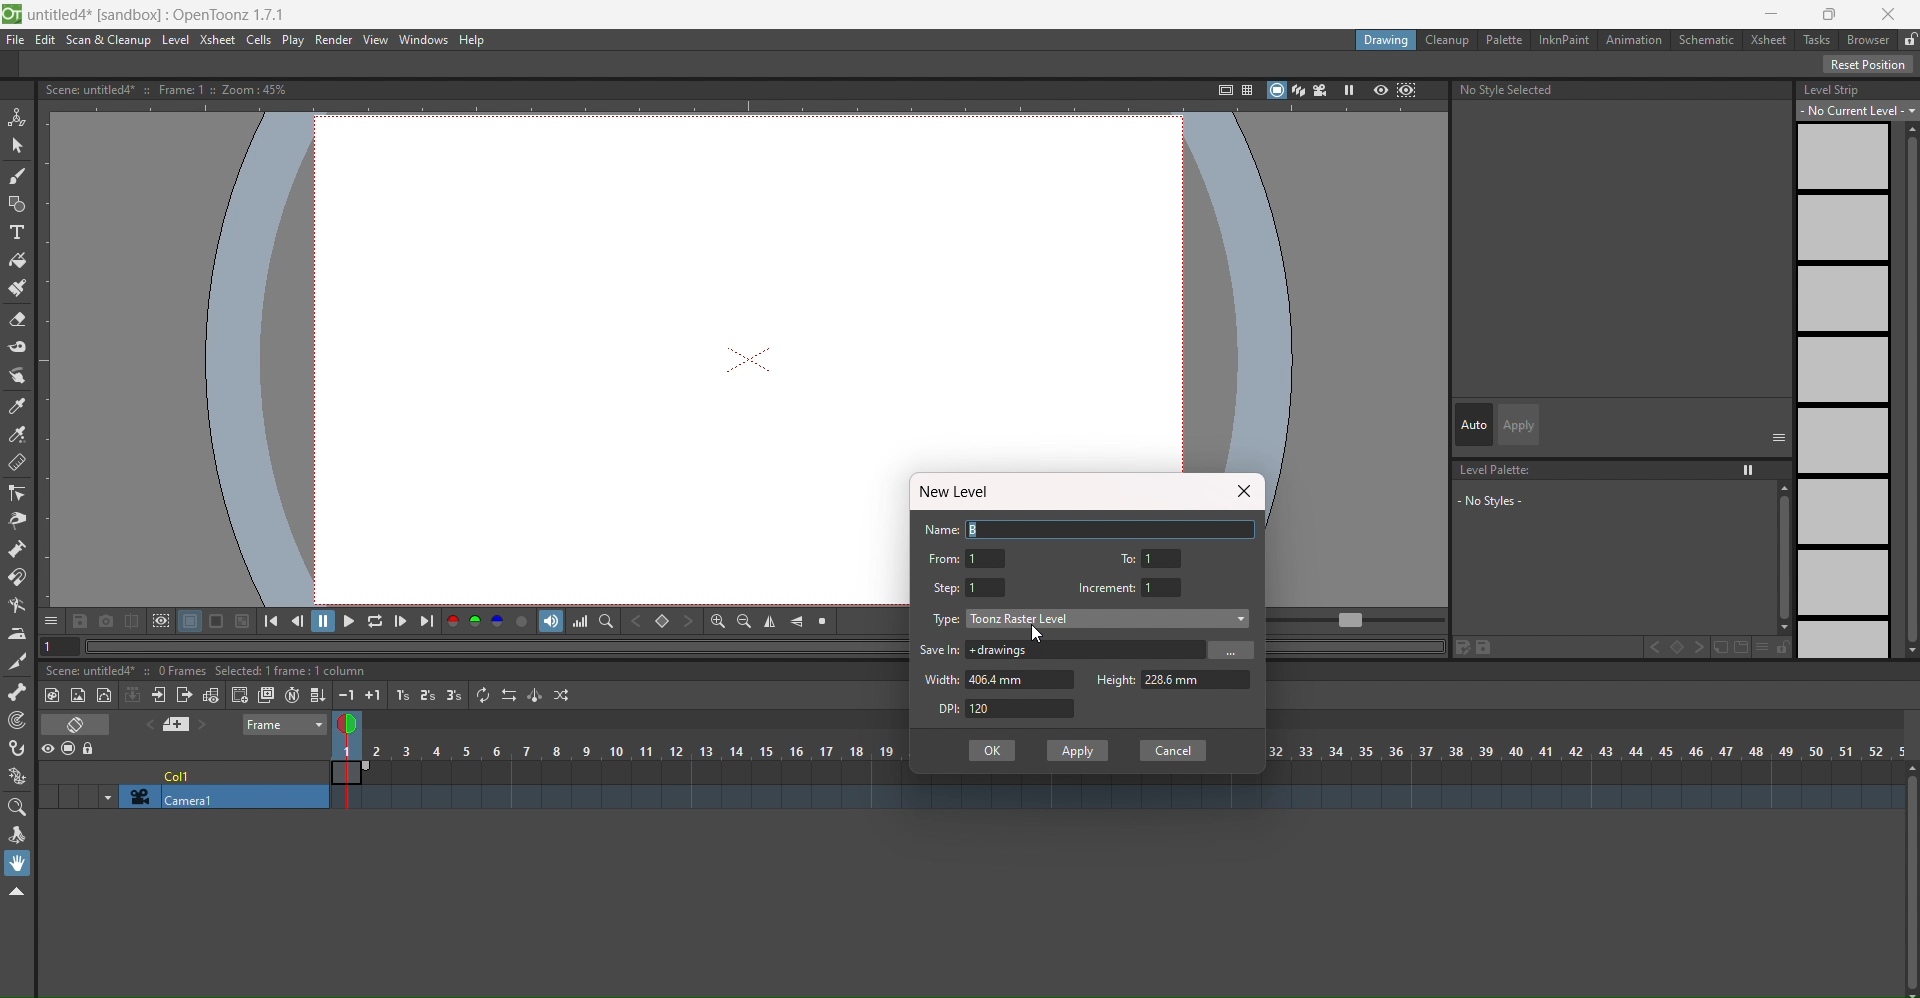  What do you see at coordinates (947, 619) in the screenshot?
I see `type` at bounding box center [947, 619].